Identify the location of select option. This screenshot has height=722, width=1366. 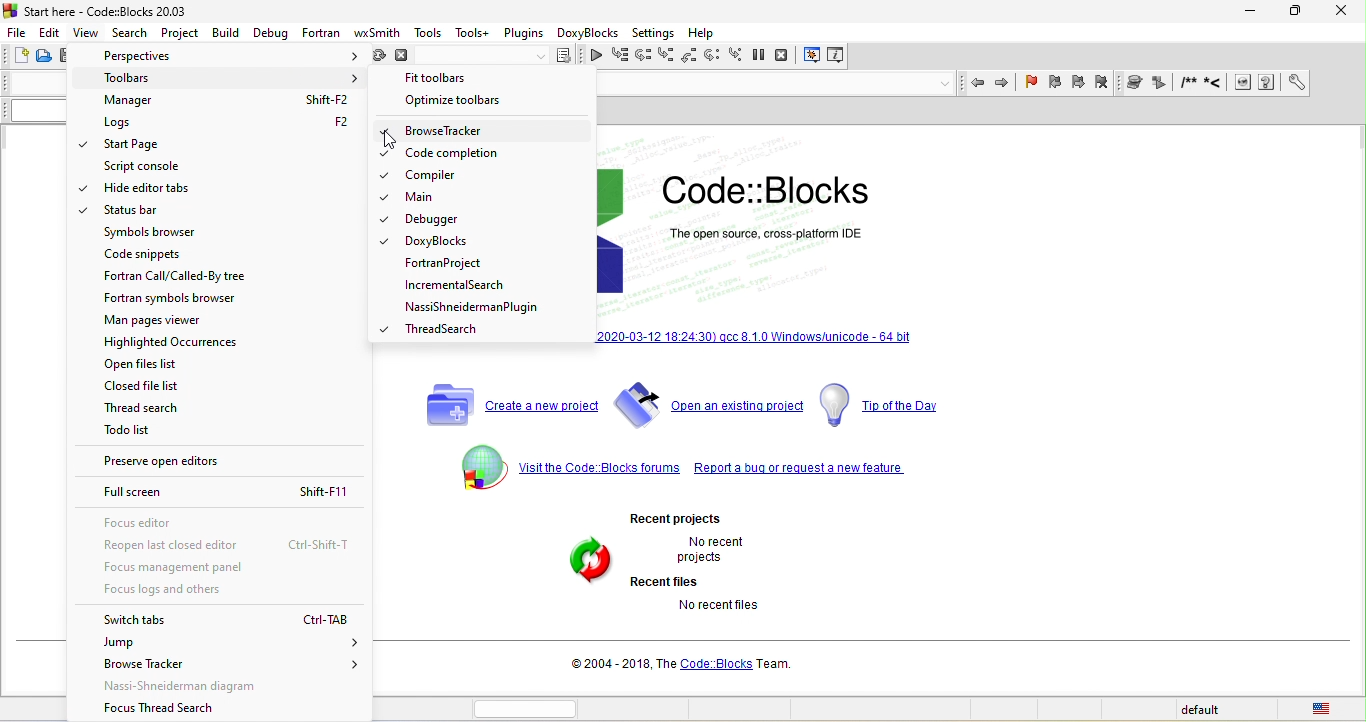
(481, 129).